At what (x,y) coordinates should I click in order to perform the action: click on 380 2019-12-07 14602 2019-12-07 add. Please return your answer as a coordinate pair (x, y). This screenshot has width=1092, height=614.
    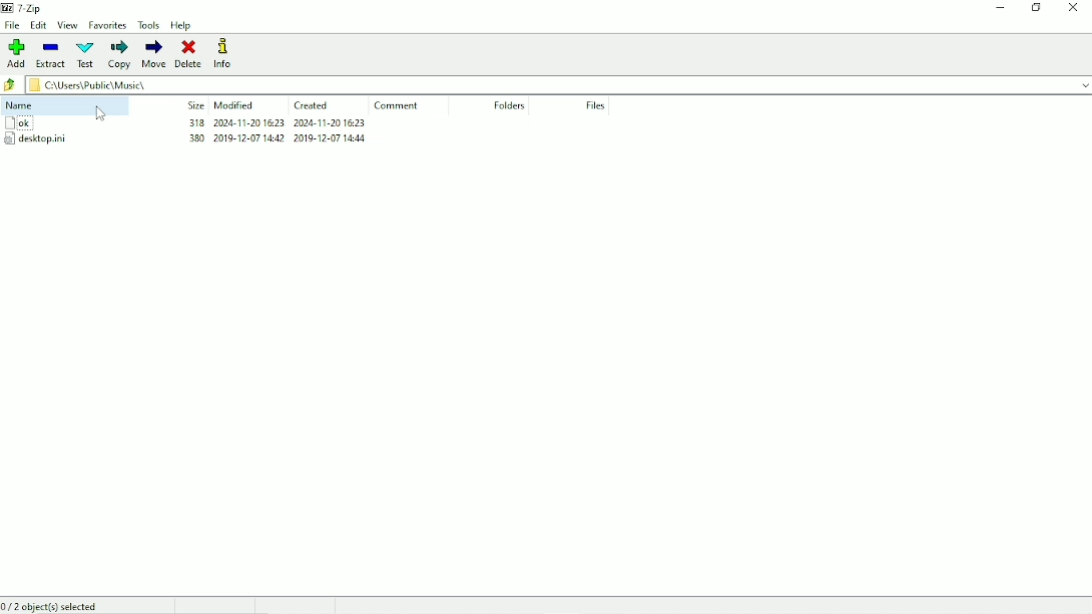
    Looking at the image, I should click on (280, 139).